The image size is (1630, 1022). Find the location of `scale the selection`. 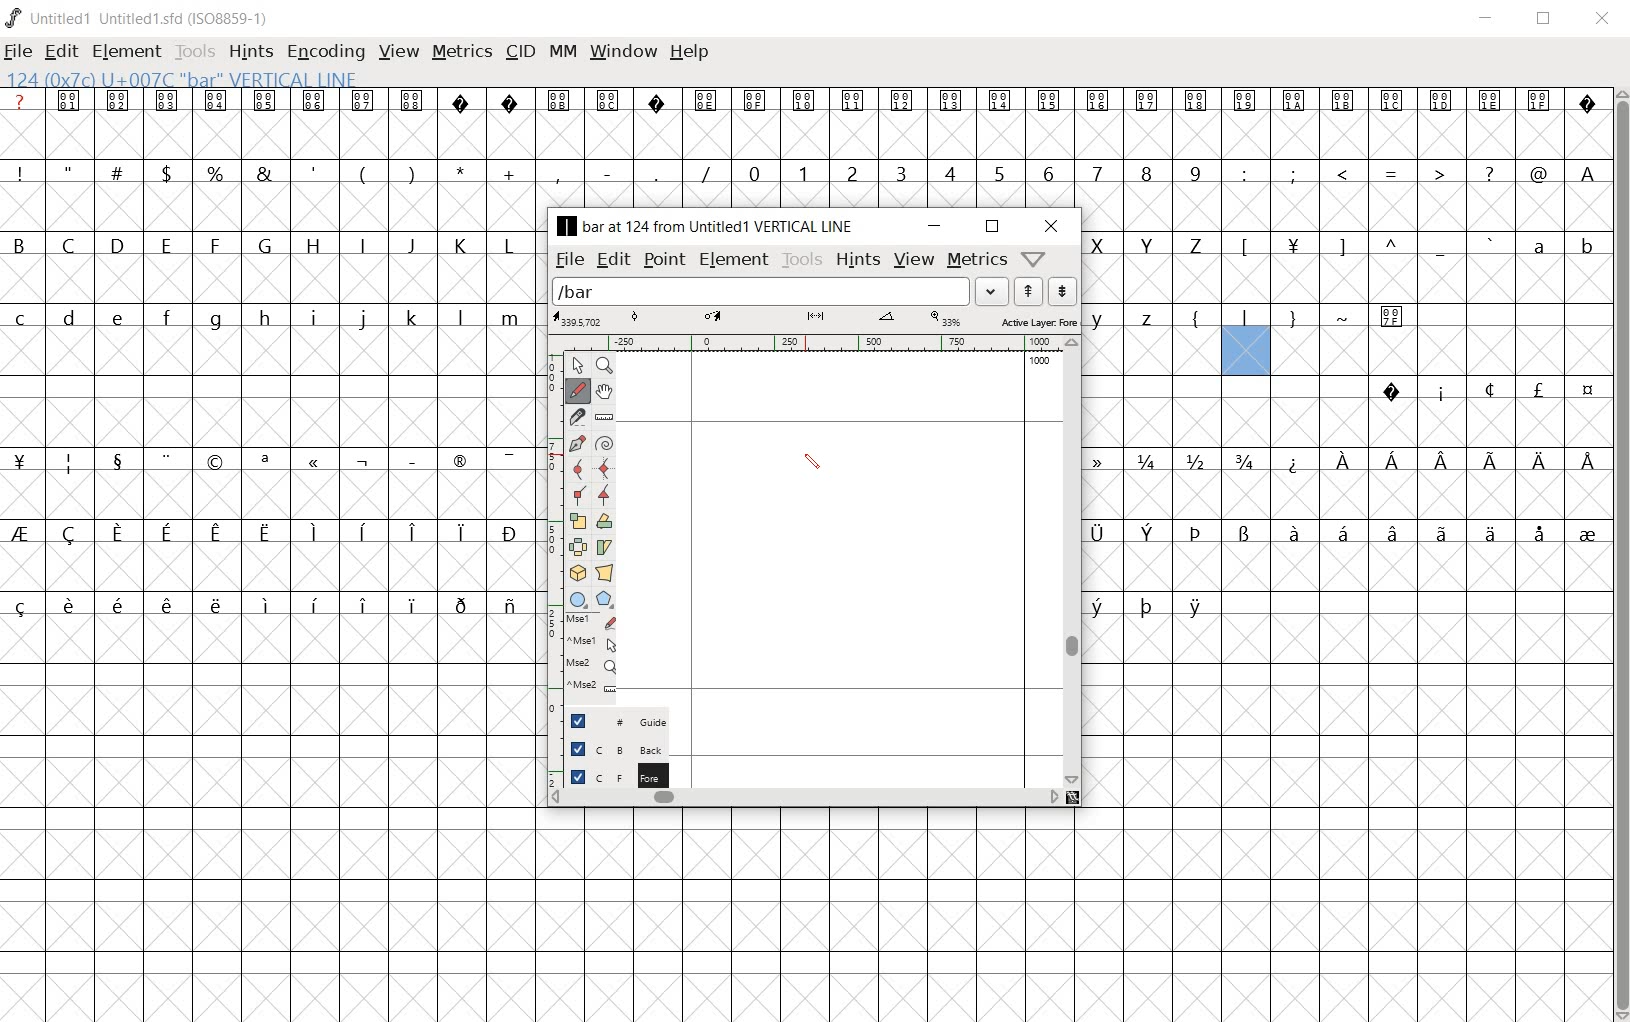

scale the selection is located at coordinates (576, 519).